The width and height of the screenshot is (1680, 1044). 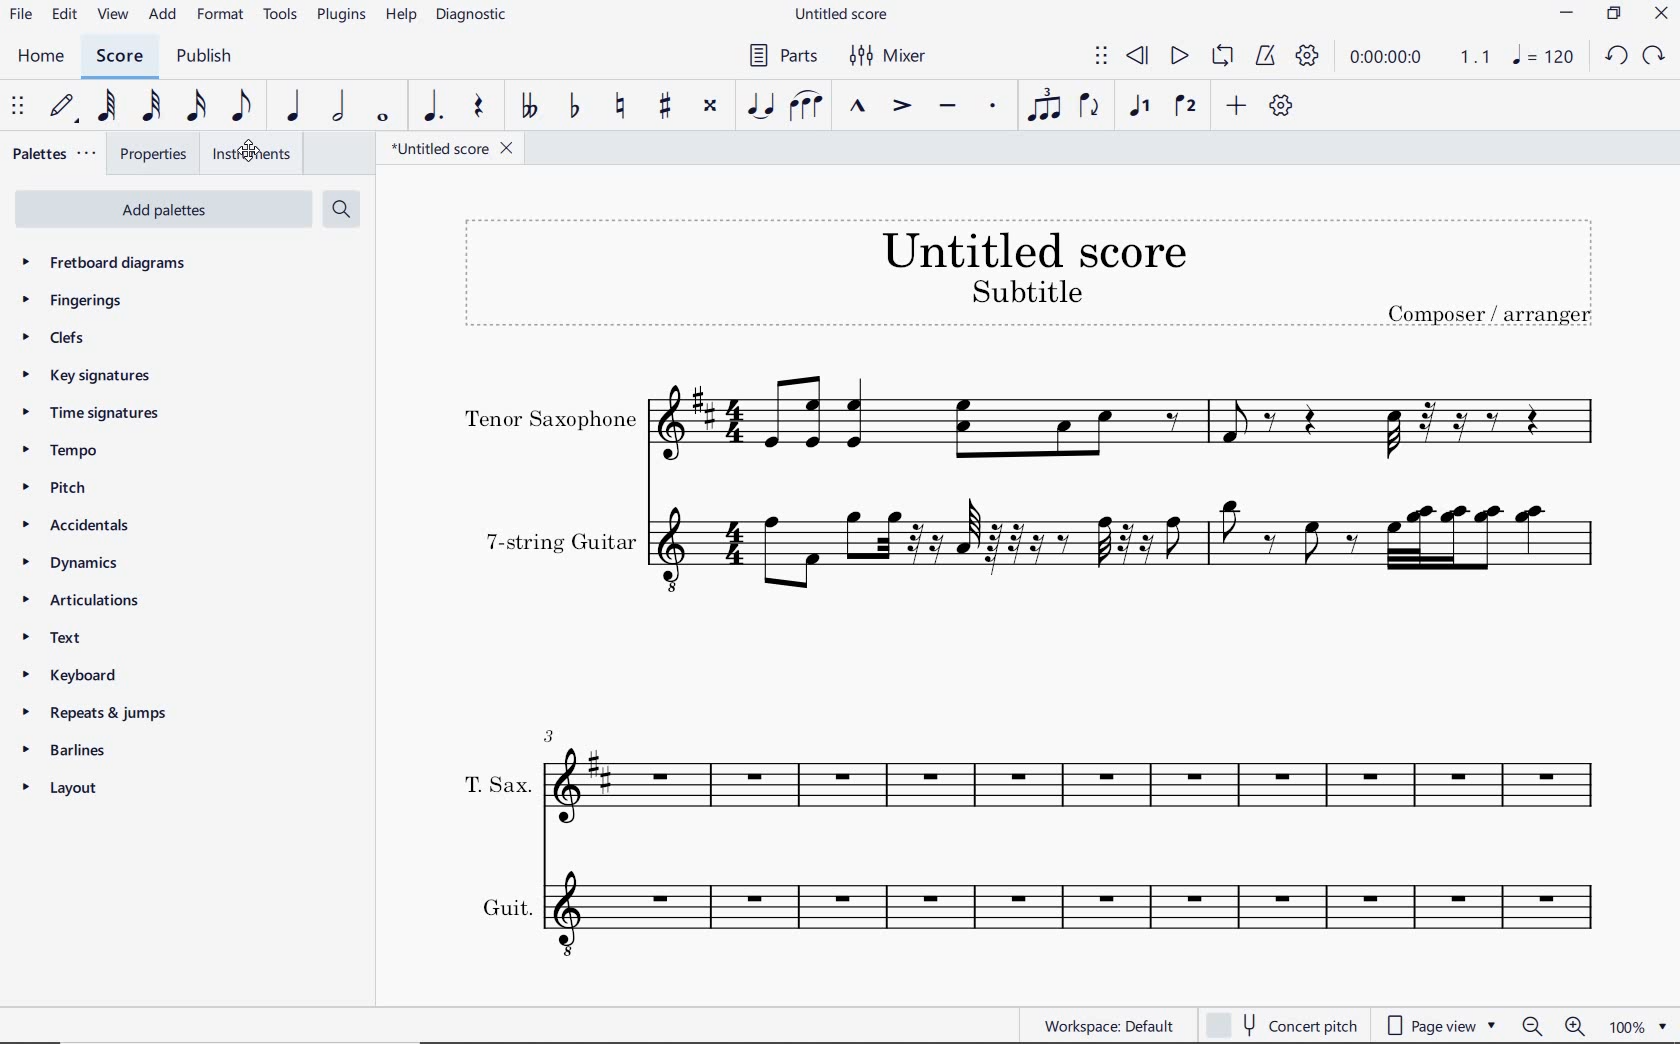 I want to click on SEARCH PALETTES, so click(x=339, y=210).